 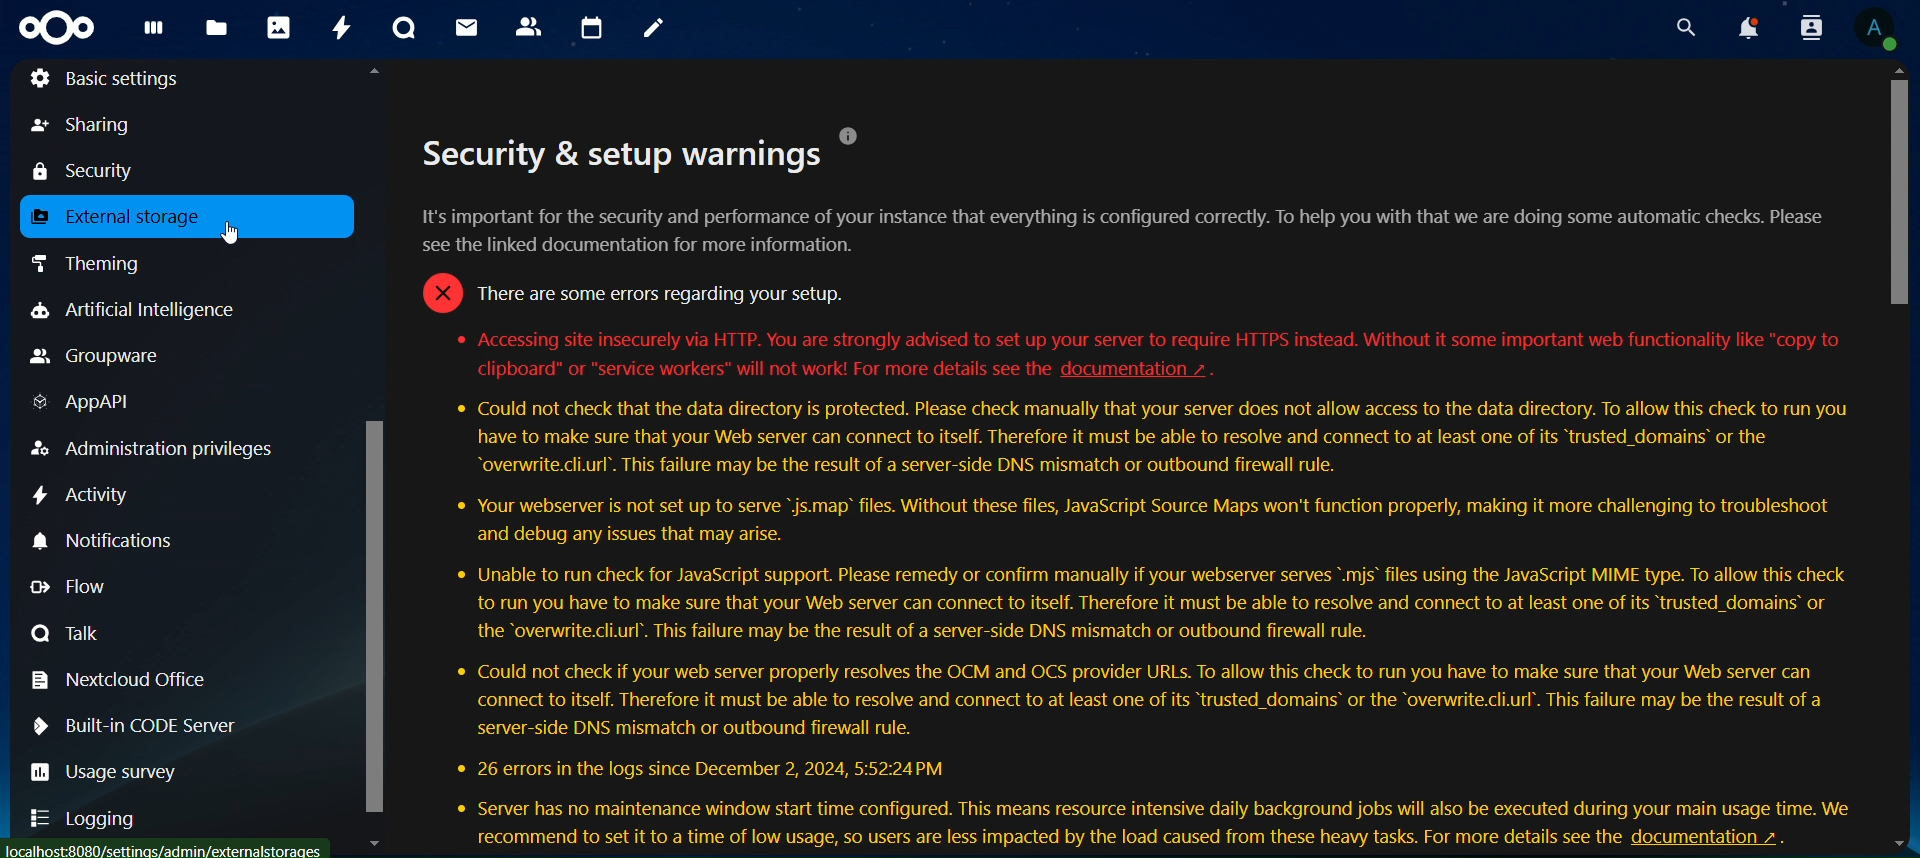 I want to click on calendar, so click(x=593, y=26).